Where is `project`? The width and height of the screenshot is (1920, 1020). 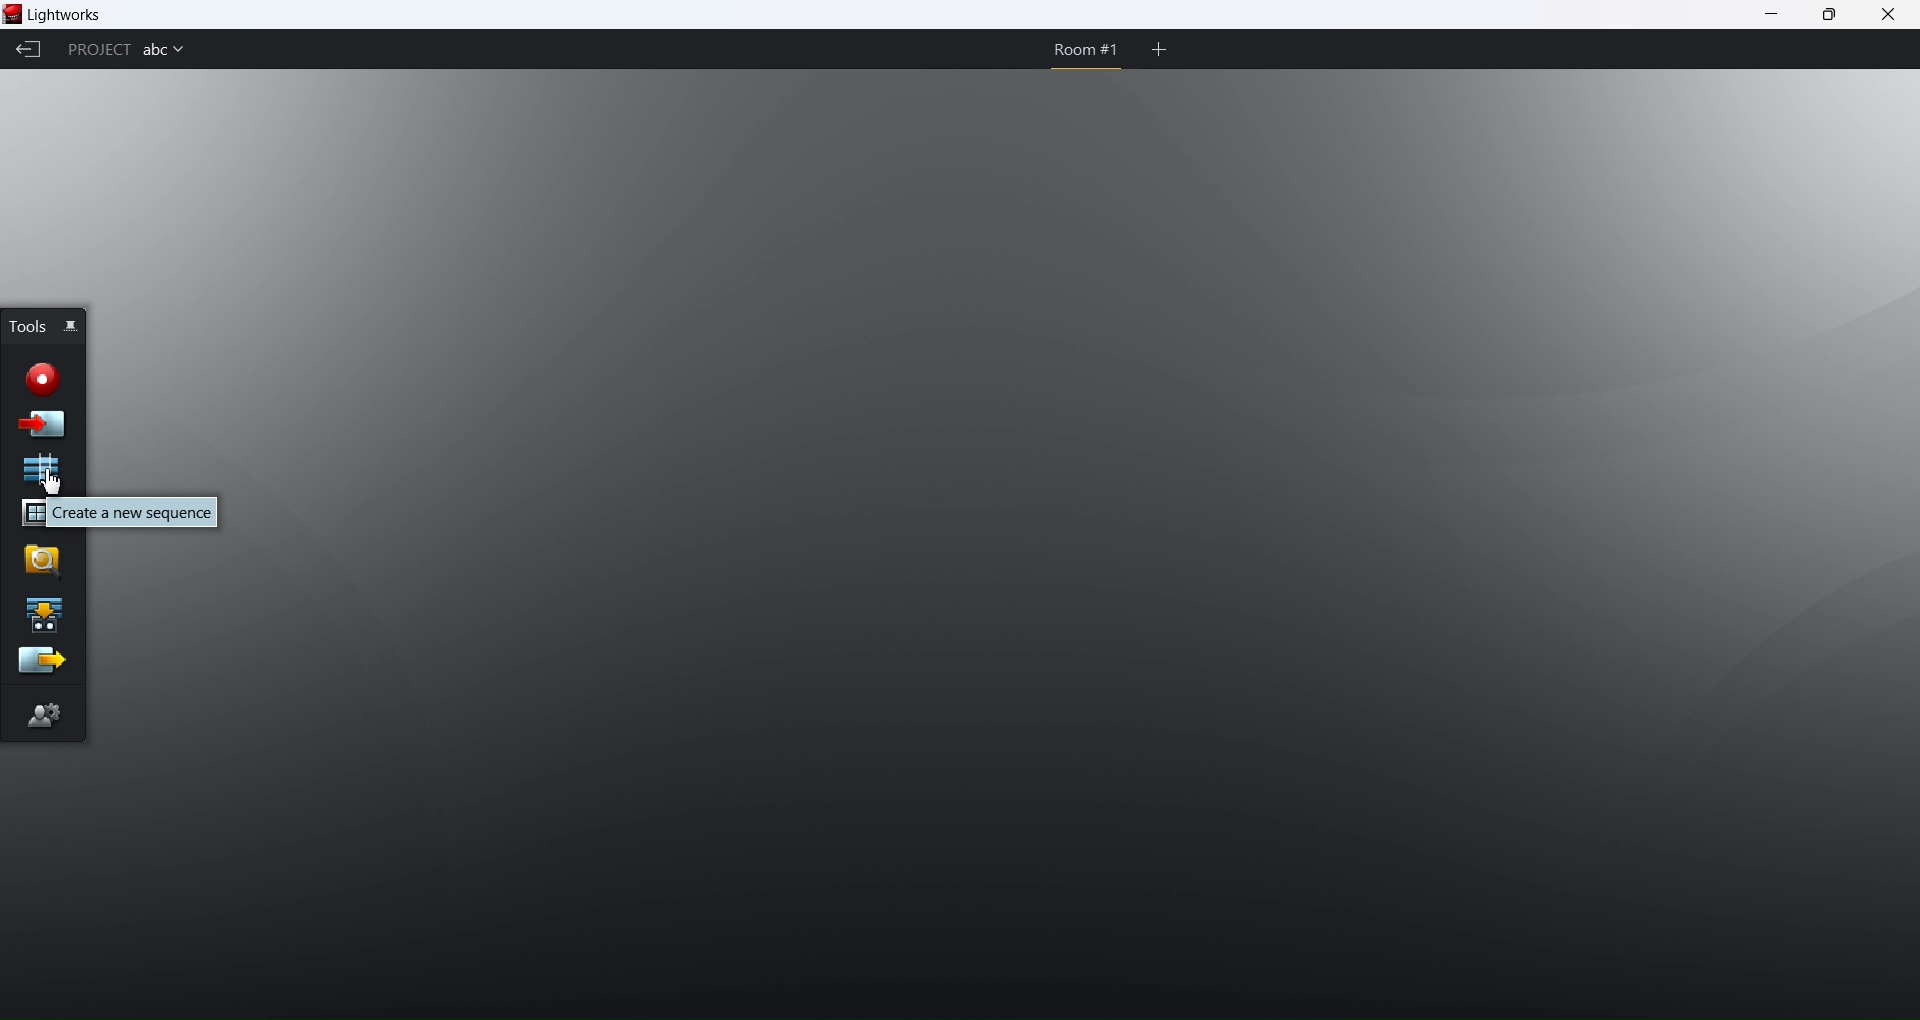 project is located at coordinates (99, 52).